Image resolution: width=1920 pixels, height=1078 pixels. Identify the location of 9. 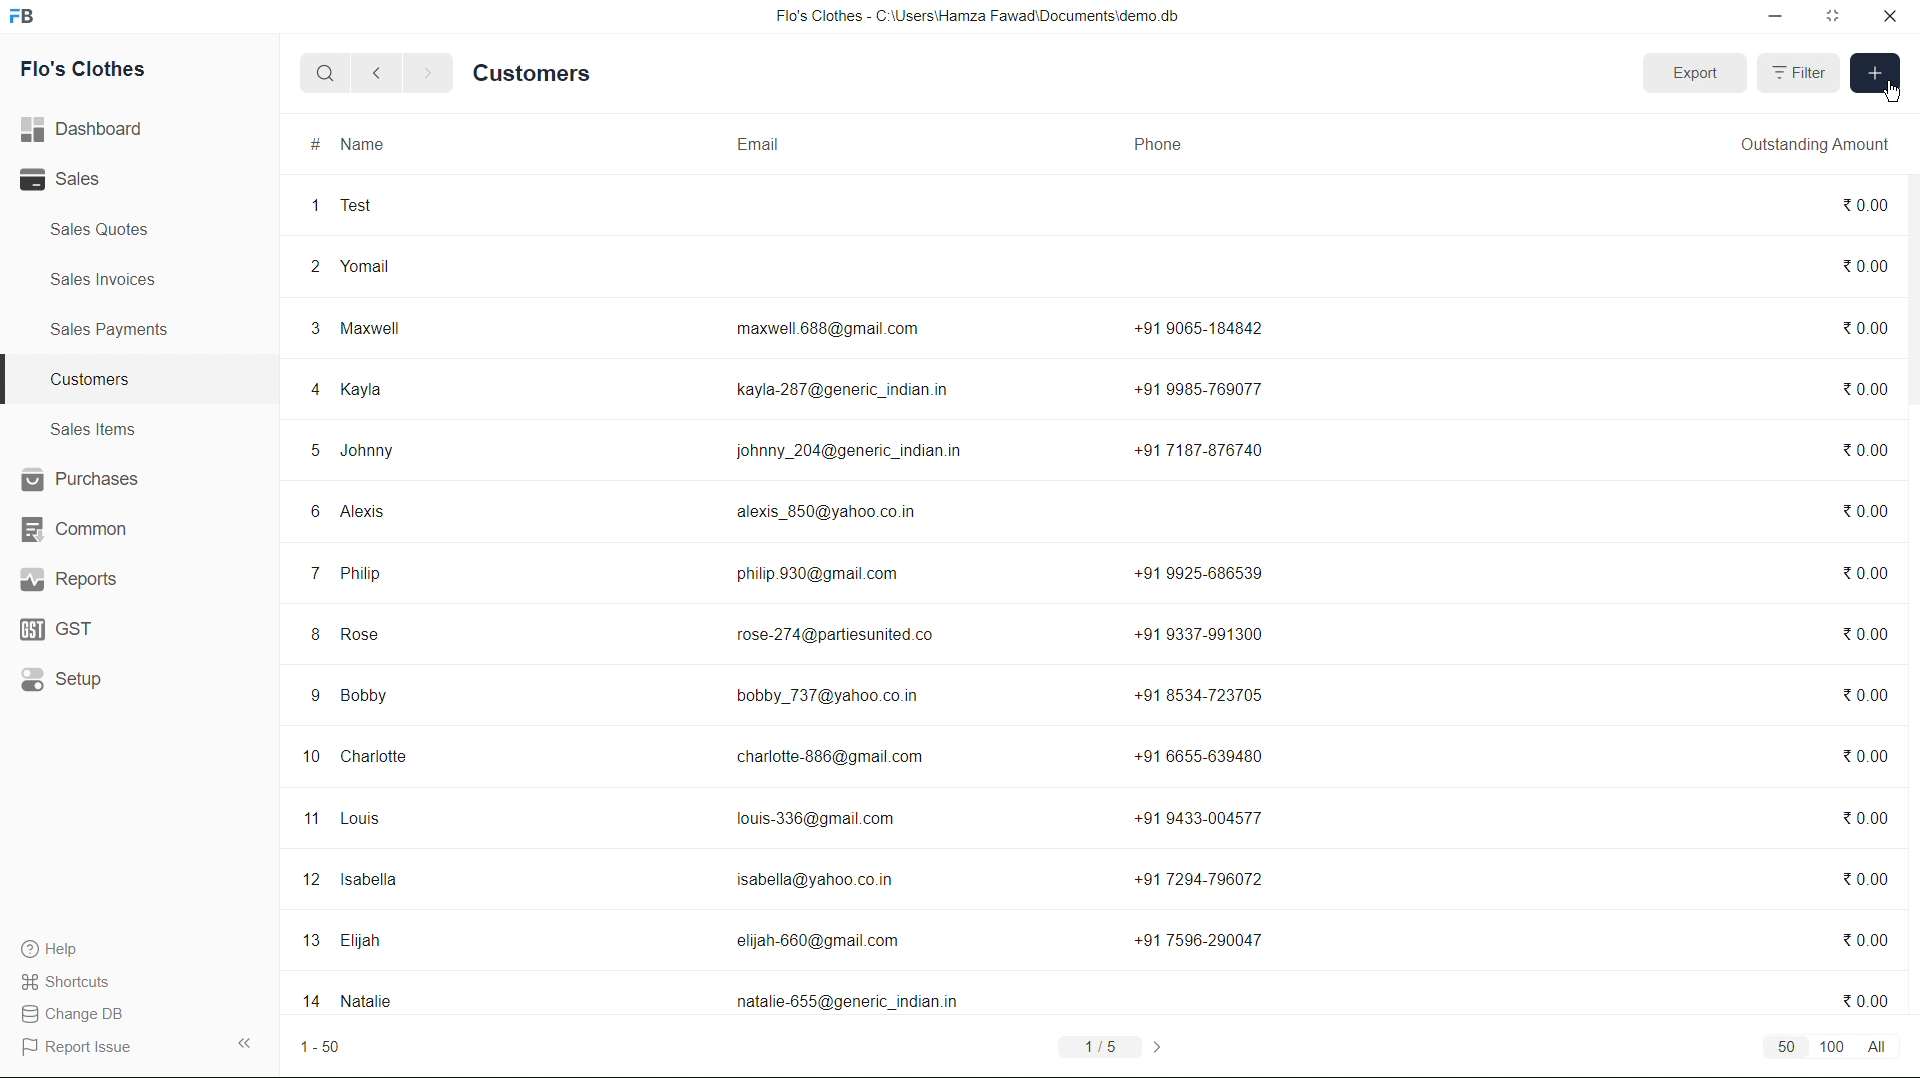
(315, 695).